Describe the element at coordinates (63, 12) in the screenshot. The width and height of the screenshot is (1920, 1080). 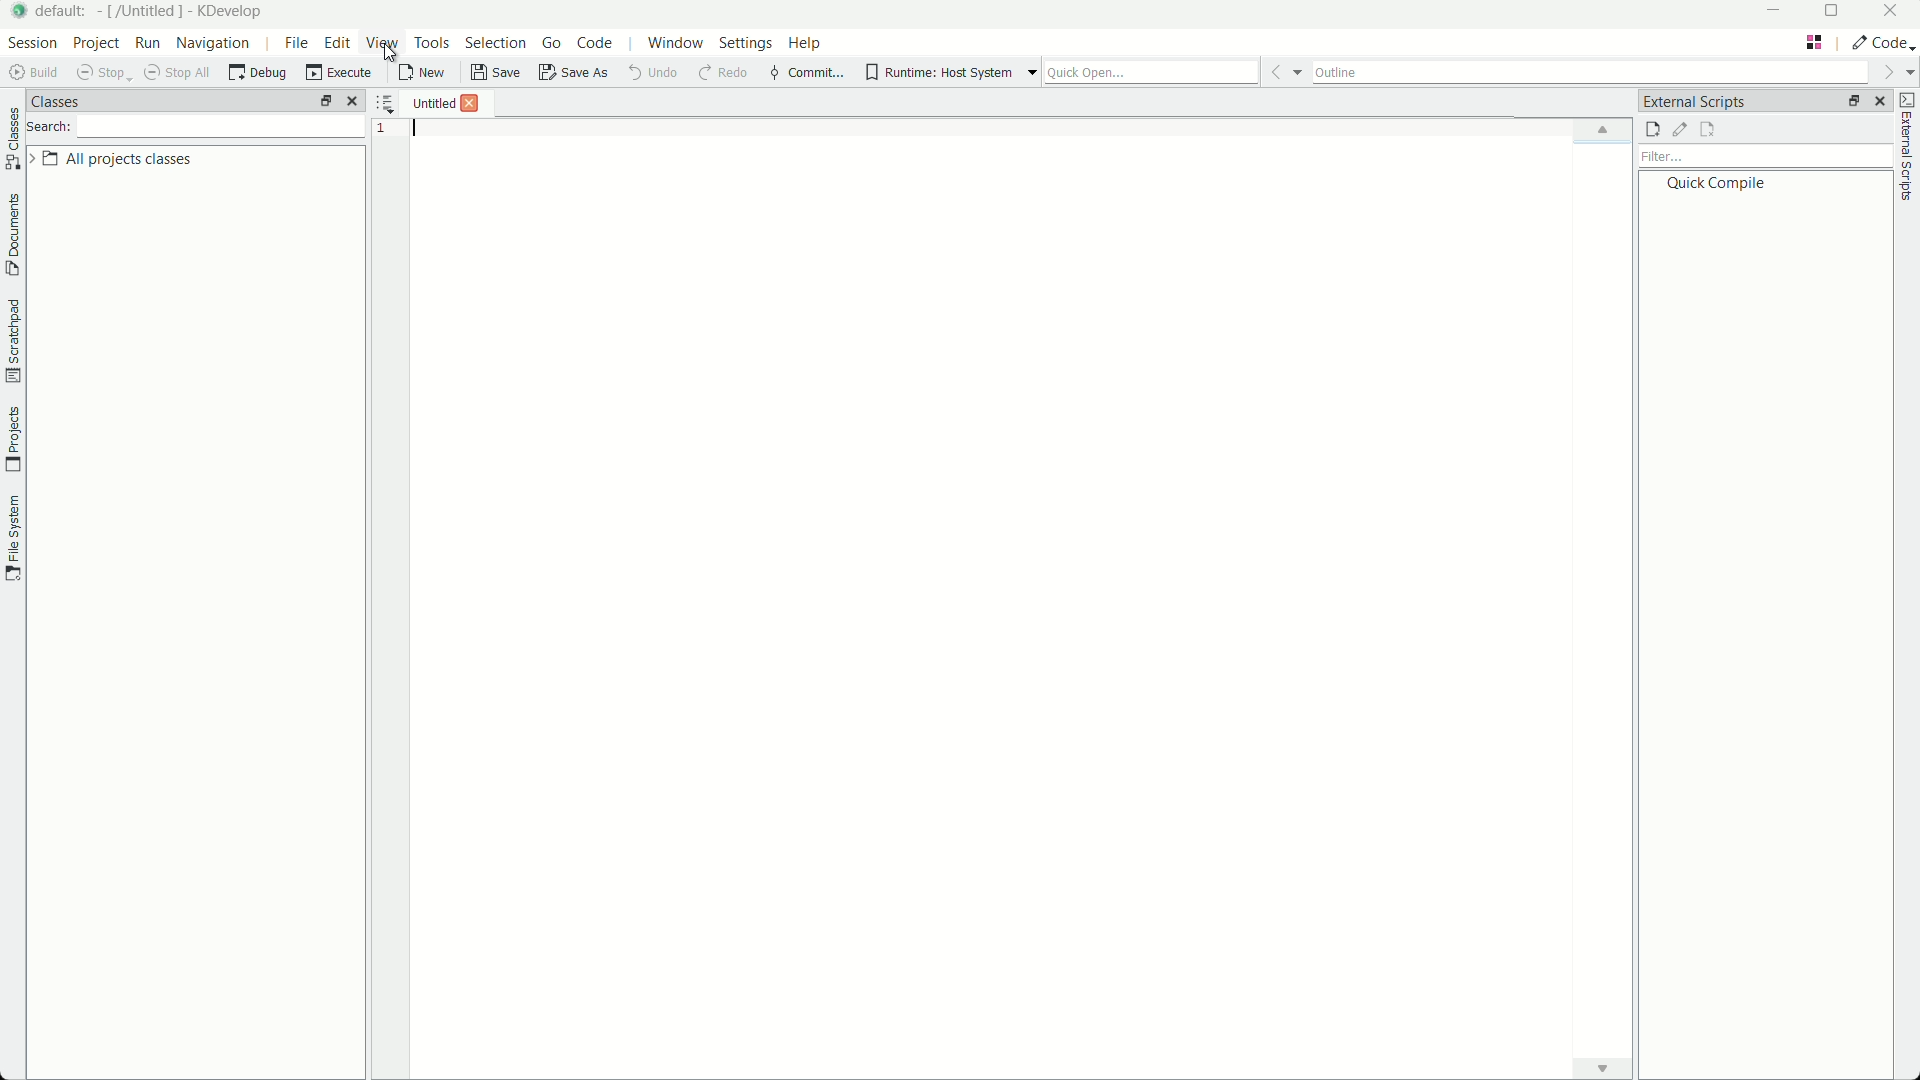
I see `default` at that location.